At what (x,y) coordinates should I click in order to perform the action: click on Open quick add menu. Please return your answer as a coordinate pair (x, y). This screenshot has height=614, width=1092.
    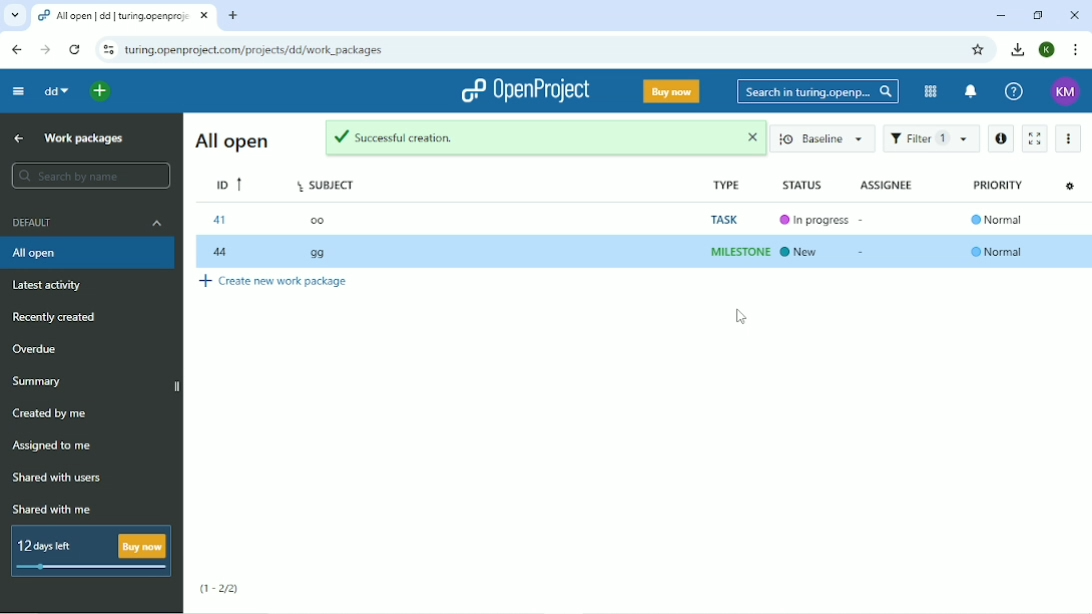
    Looking at the image, I should click on (100, 92).